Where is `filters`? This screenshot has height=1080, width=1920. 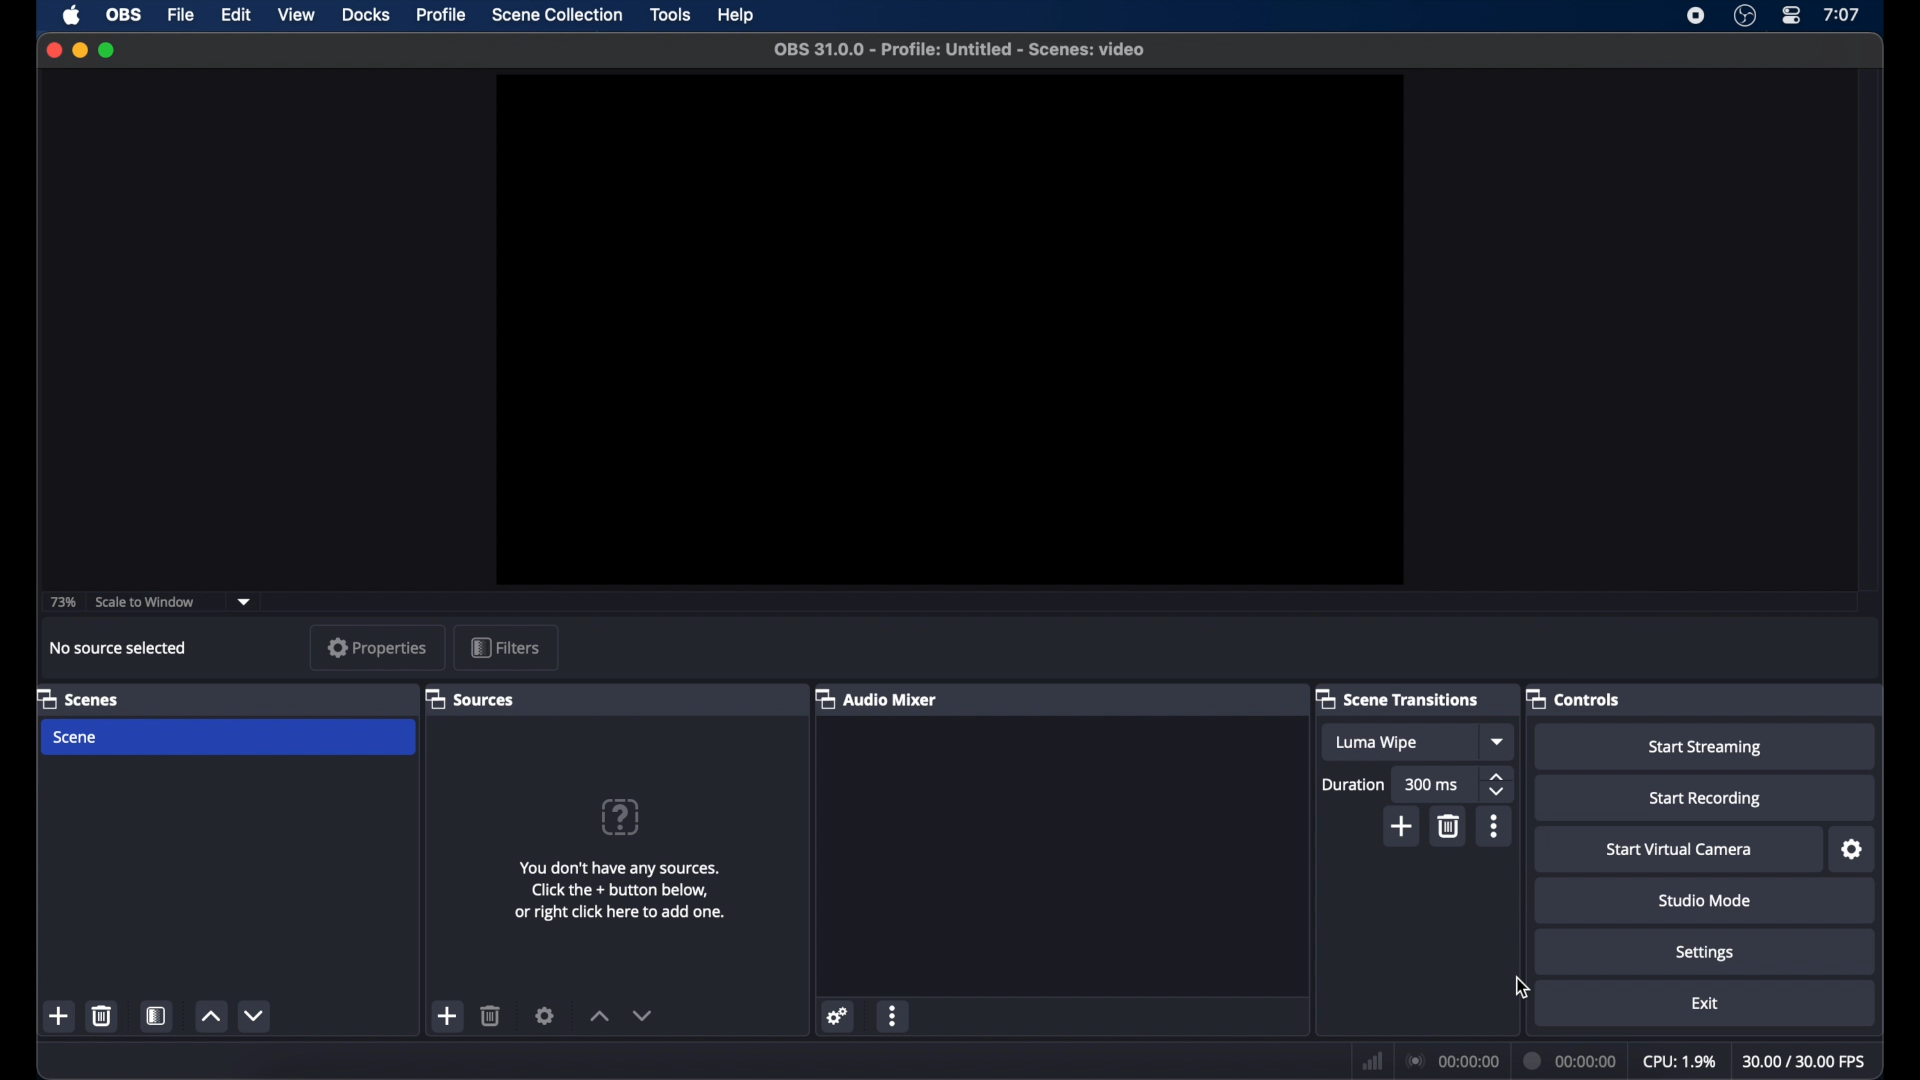 filters is located at coordinates (504, 647).